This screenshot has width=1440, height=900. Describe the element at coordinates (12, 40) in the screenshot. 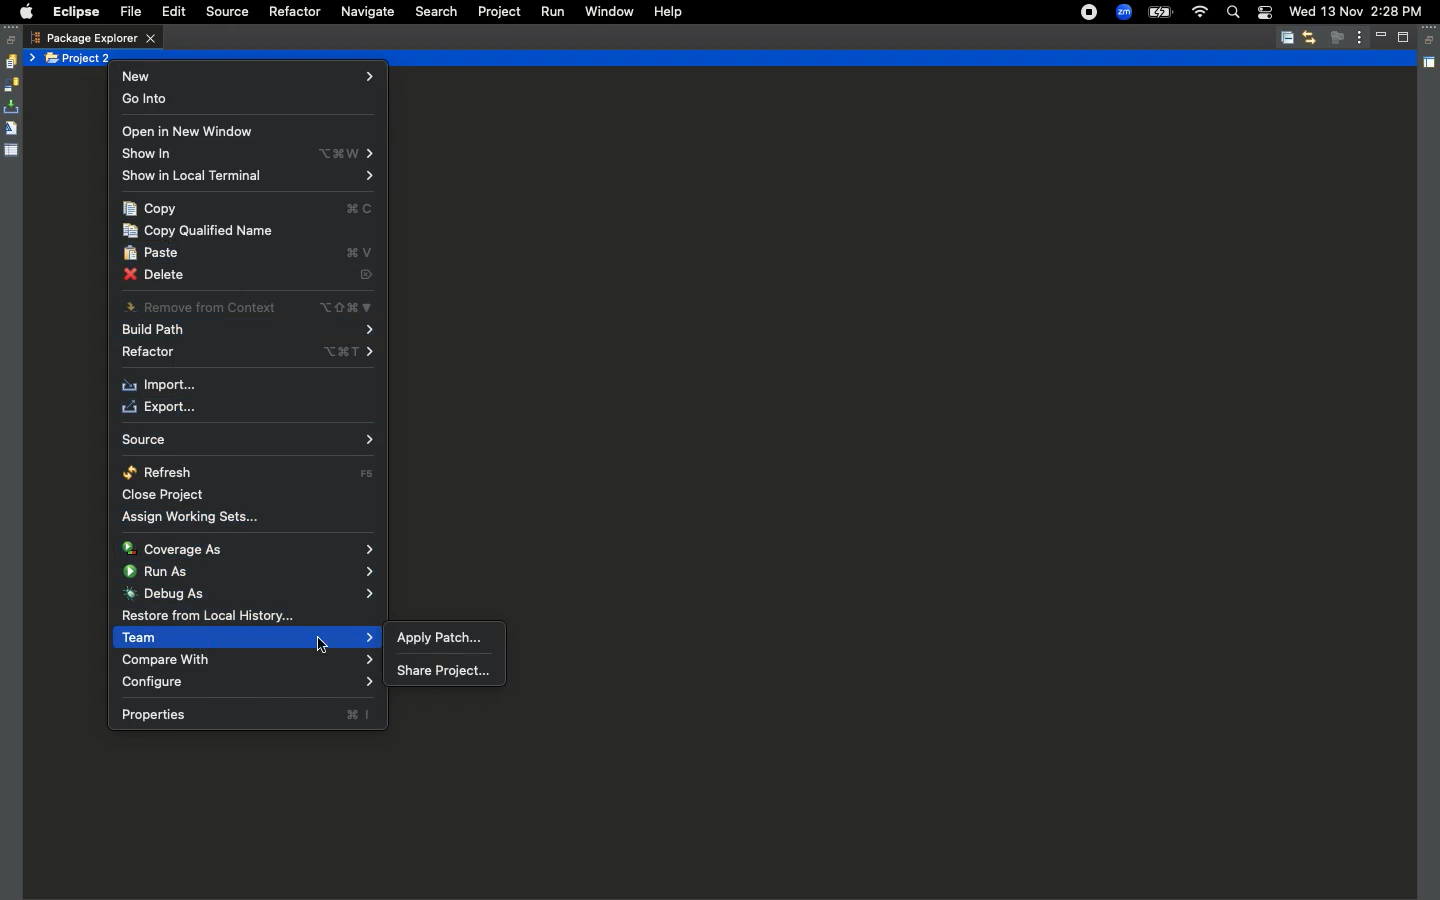

I see `Restore` at that location.